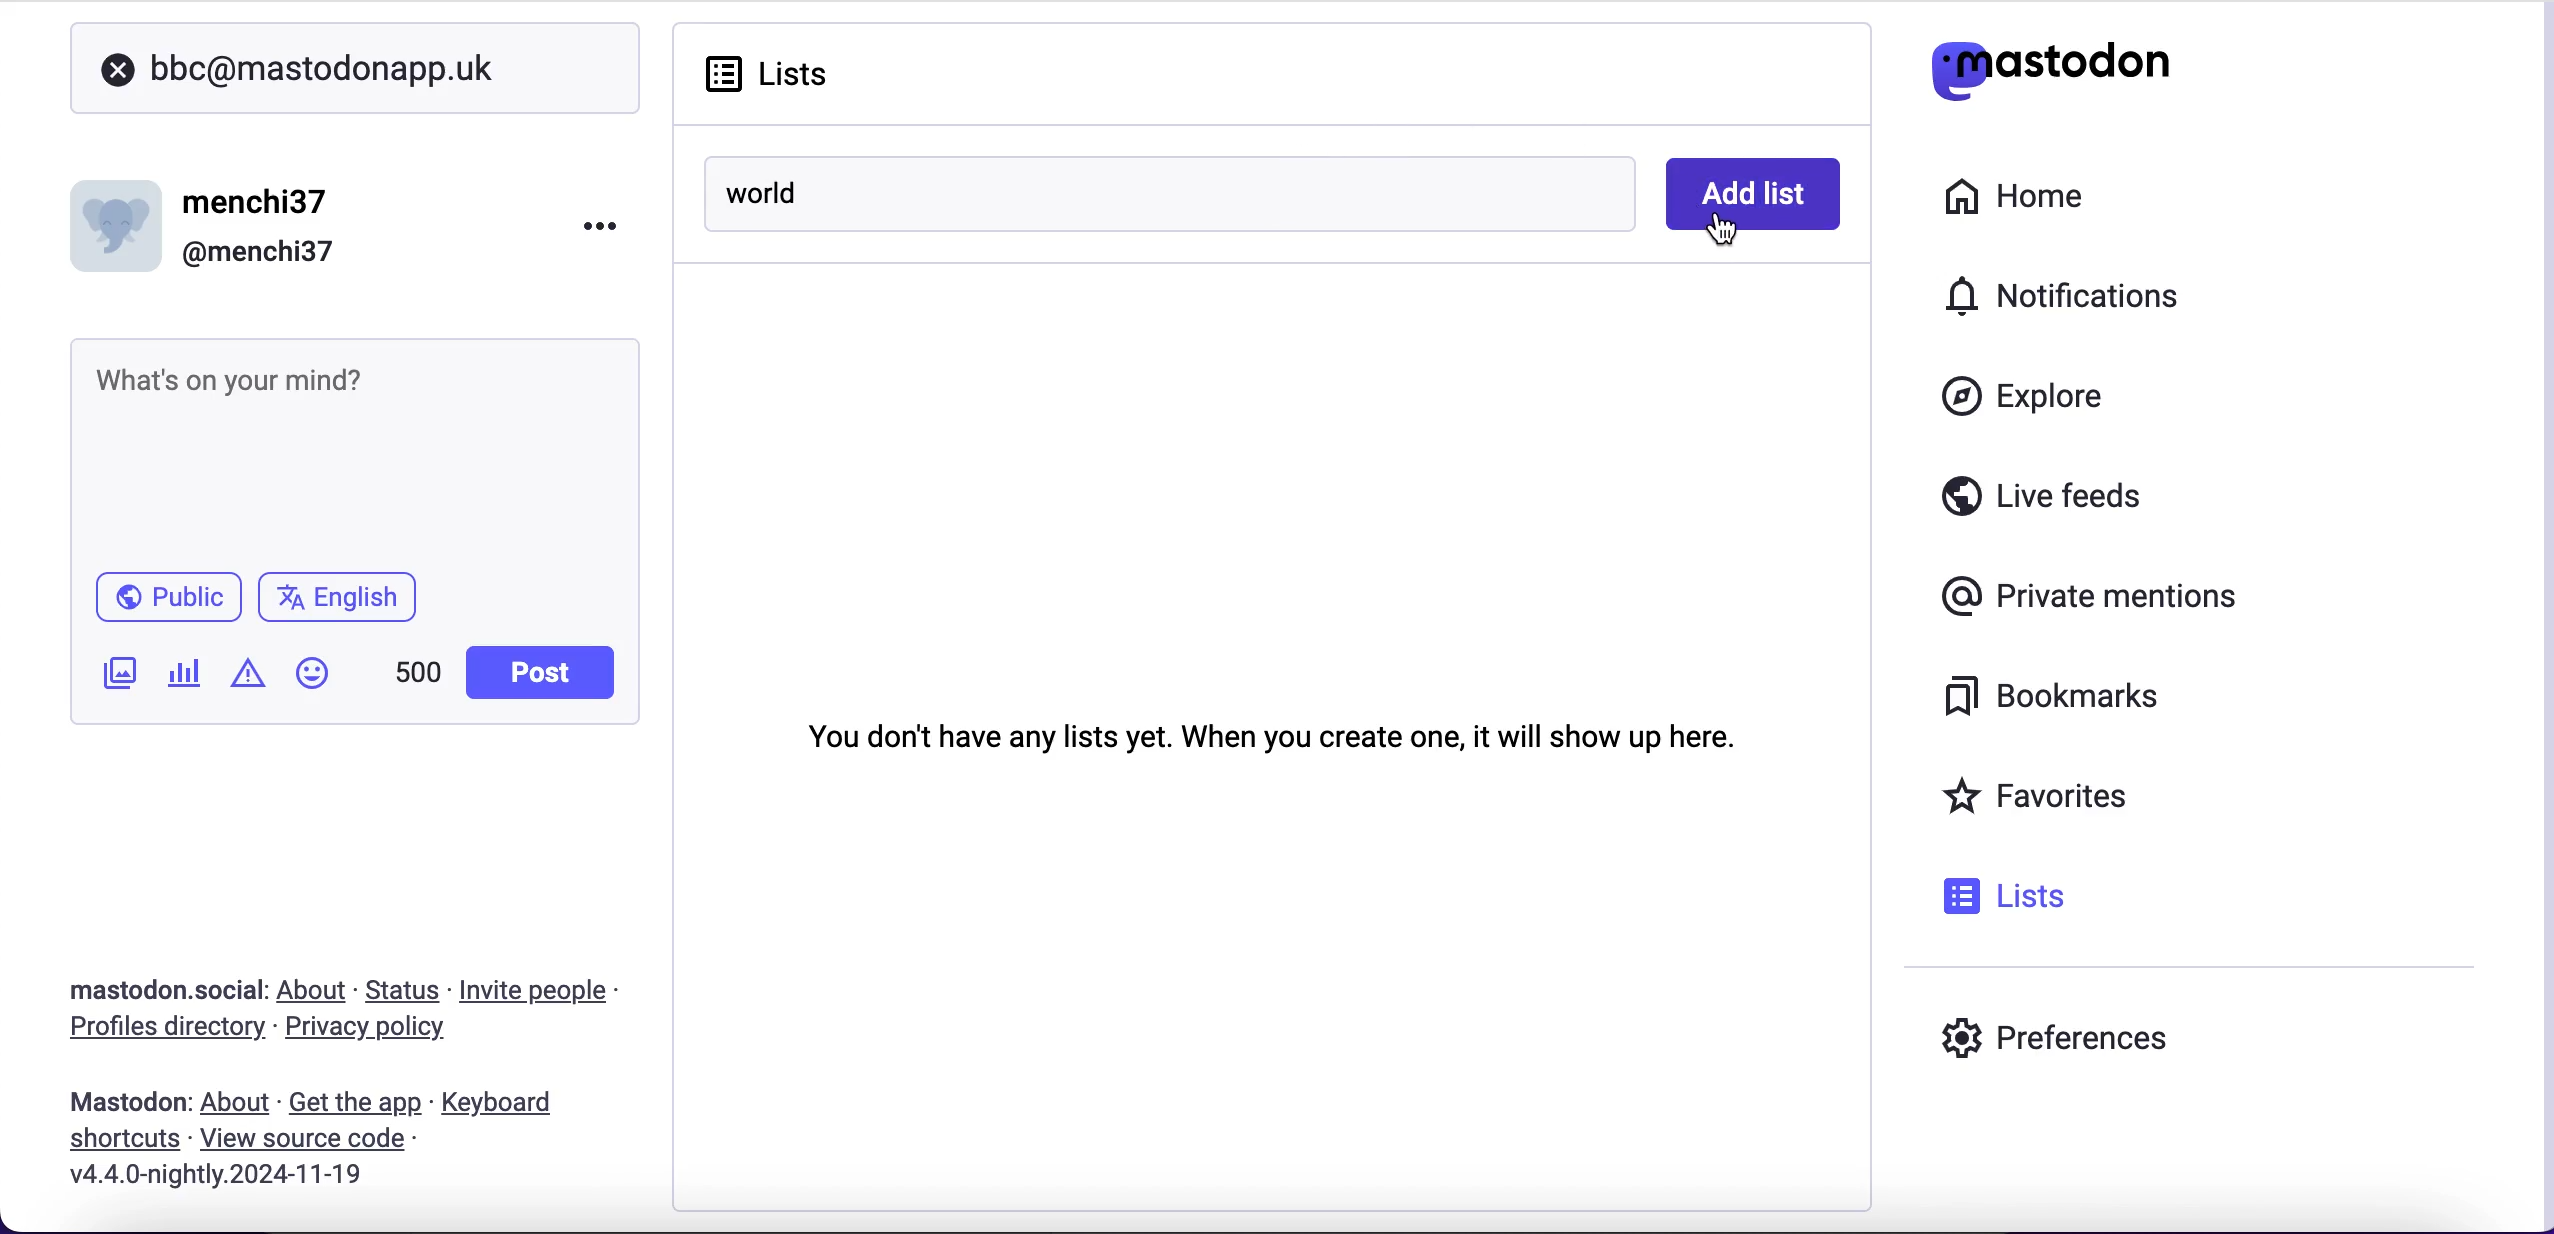  I want to click on notifications, so click(2072, 295).